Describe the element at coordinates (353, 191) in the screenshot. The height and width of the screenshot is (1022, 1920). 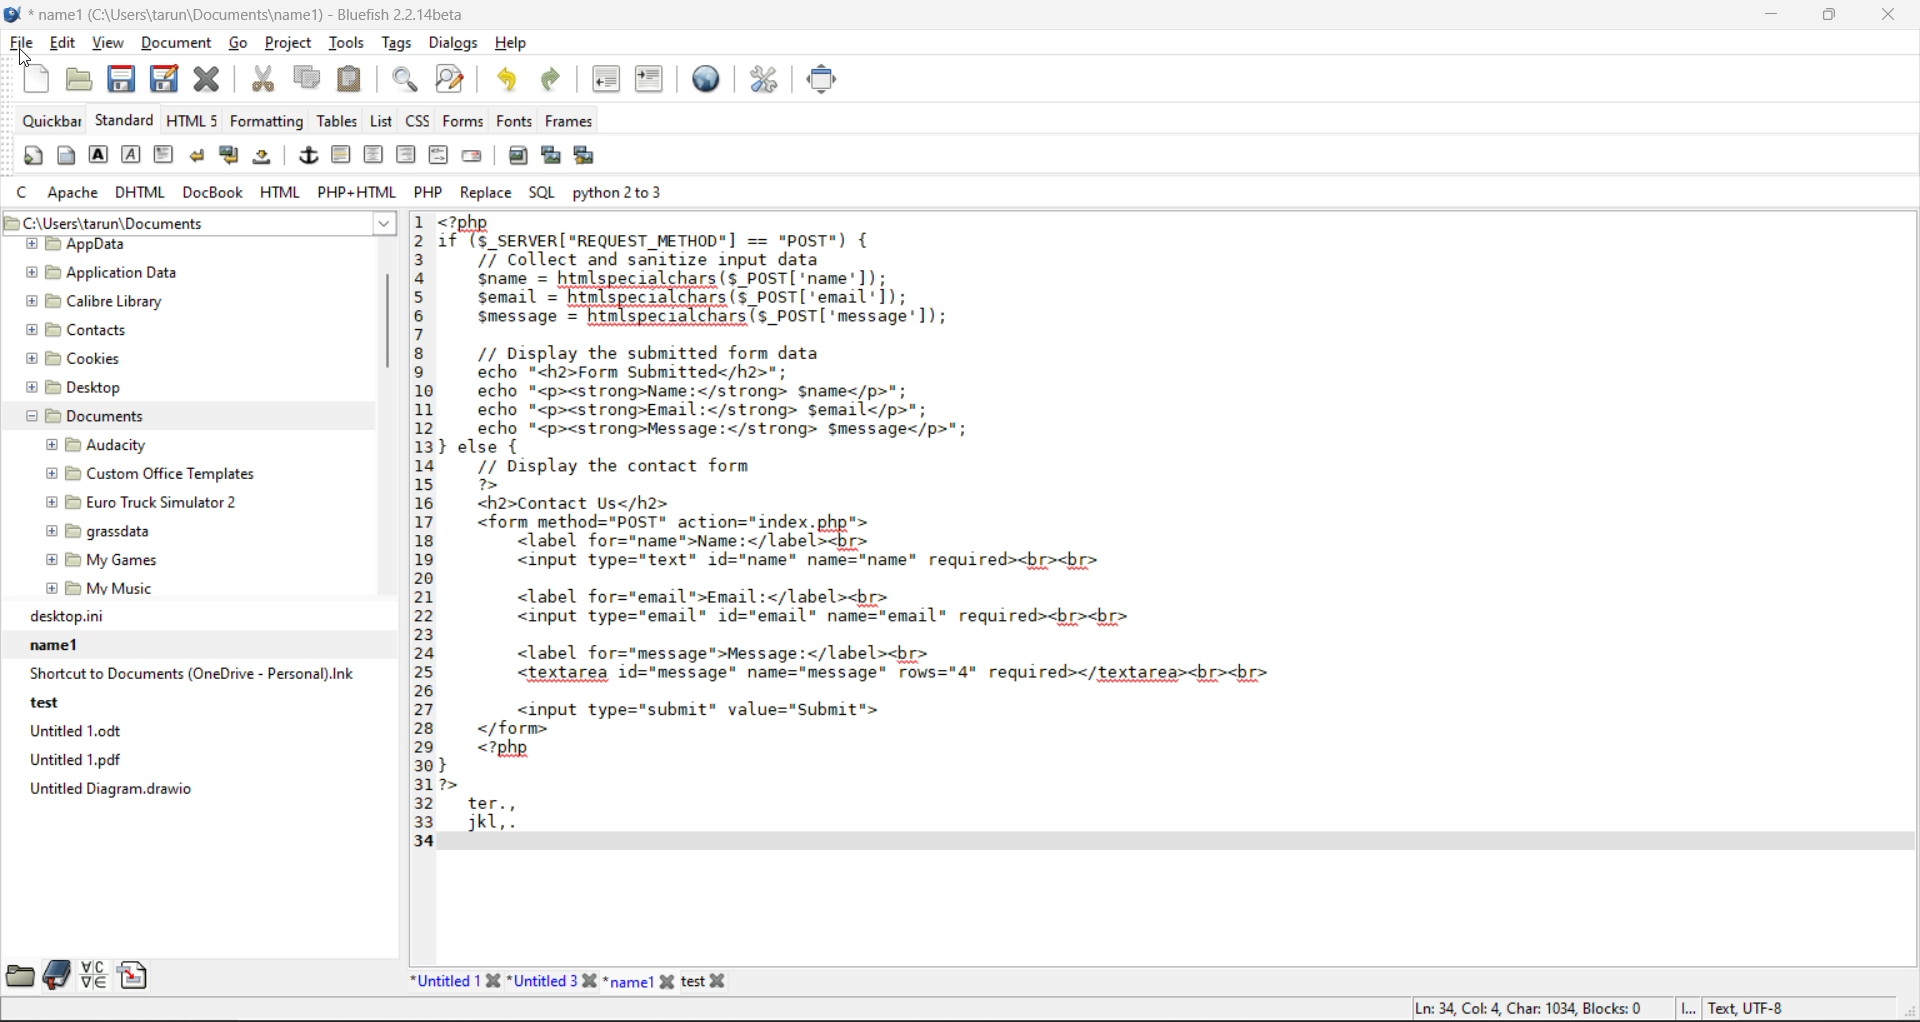
I see `php html` at that location.